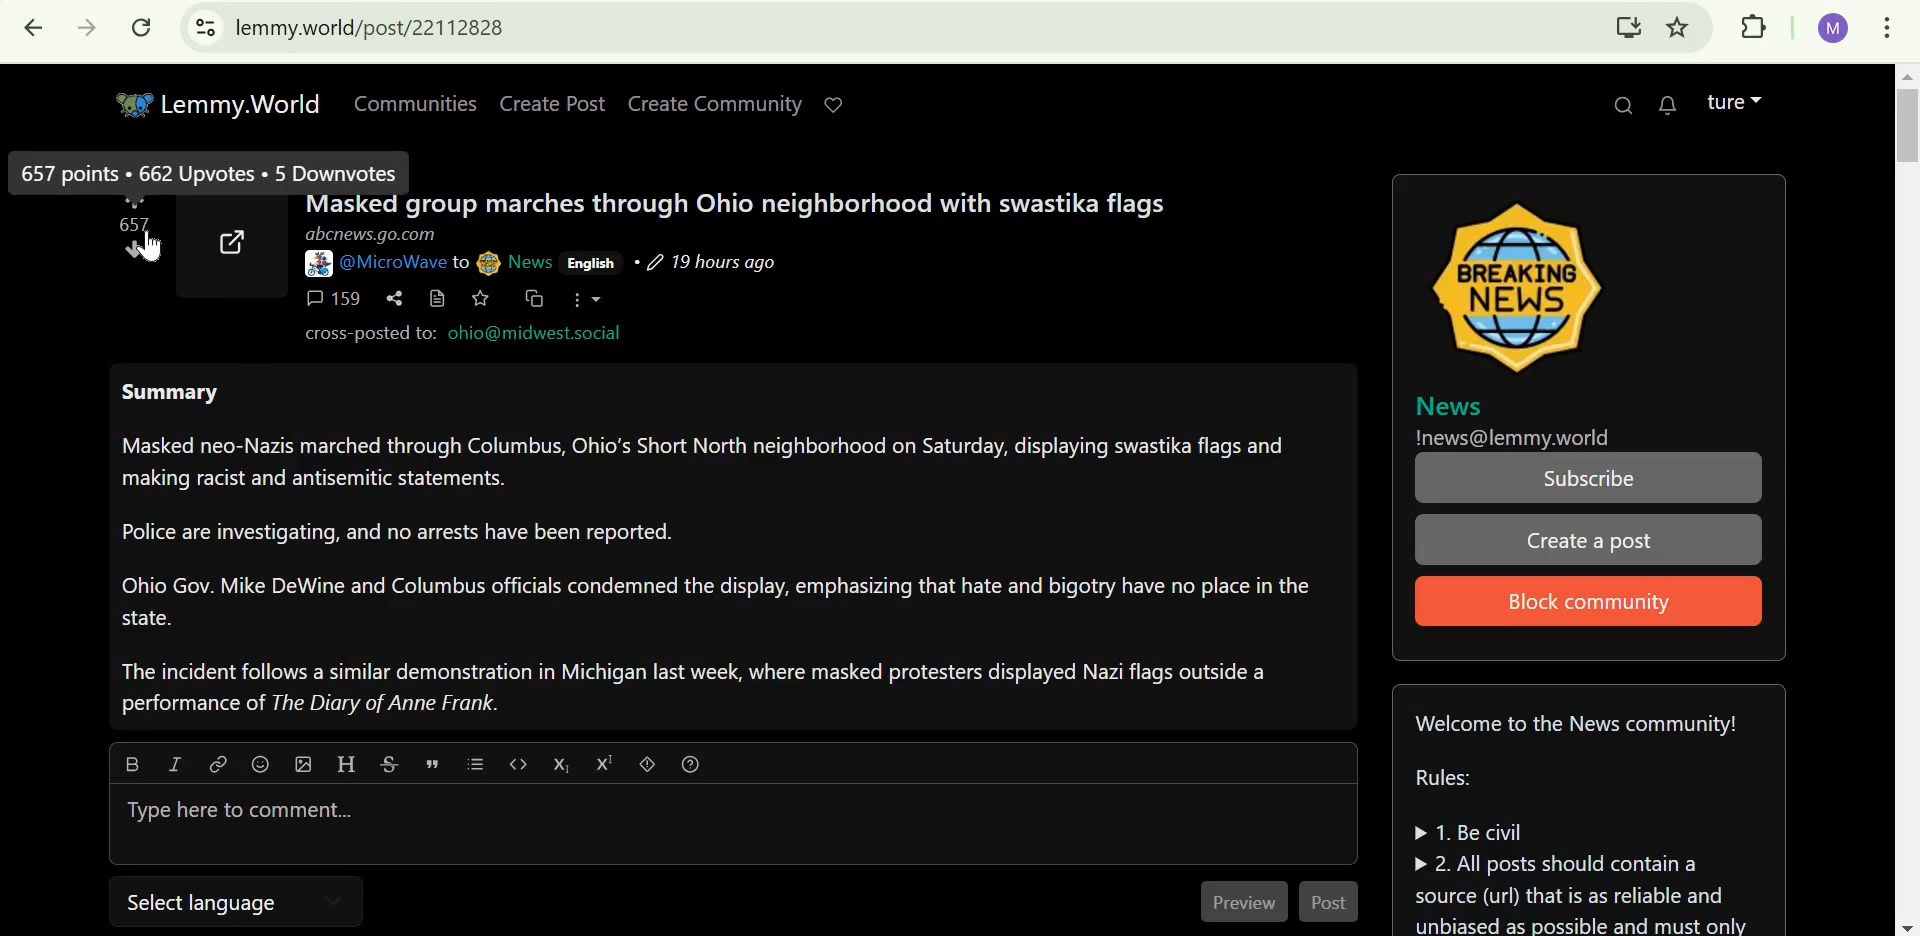  I want to click on Post, so click(1336, 902).